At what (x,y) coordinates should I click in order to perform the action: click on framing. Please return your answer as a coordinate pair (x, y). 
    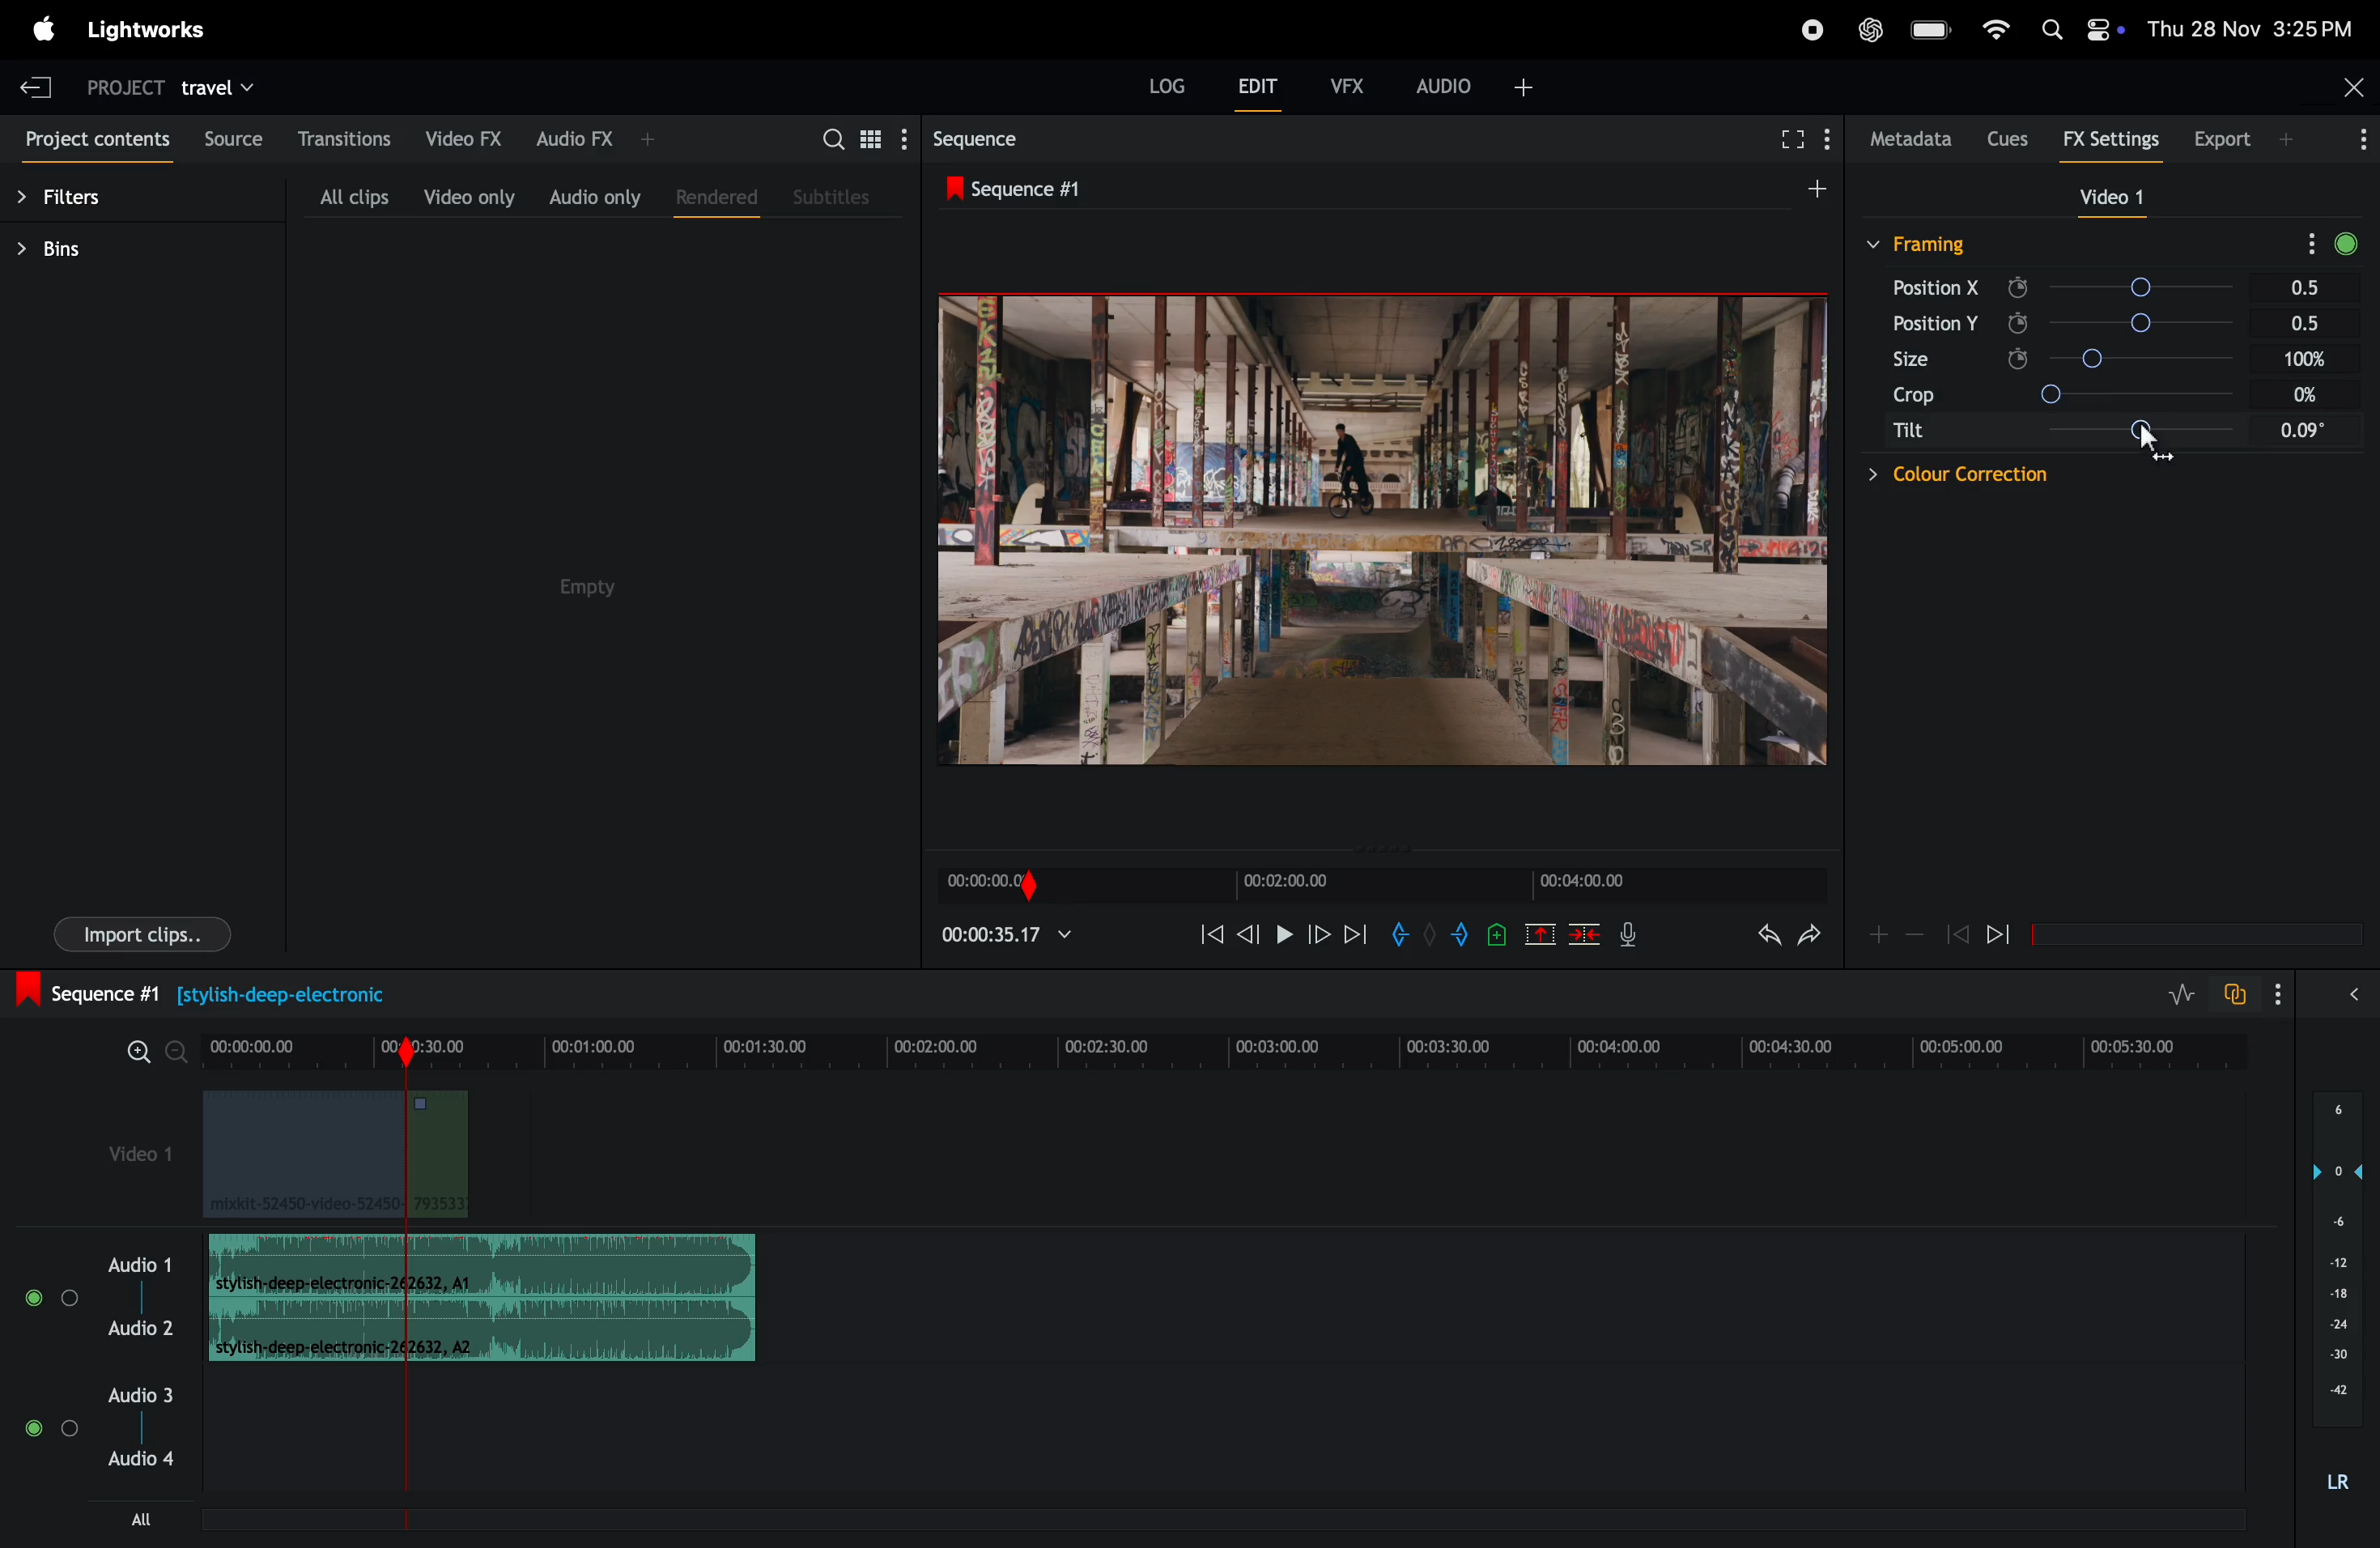
    Looking at the image, I should click on (1937, 245).